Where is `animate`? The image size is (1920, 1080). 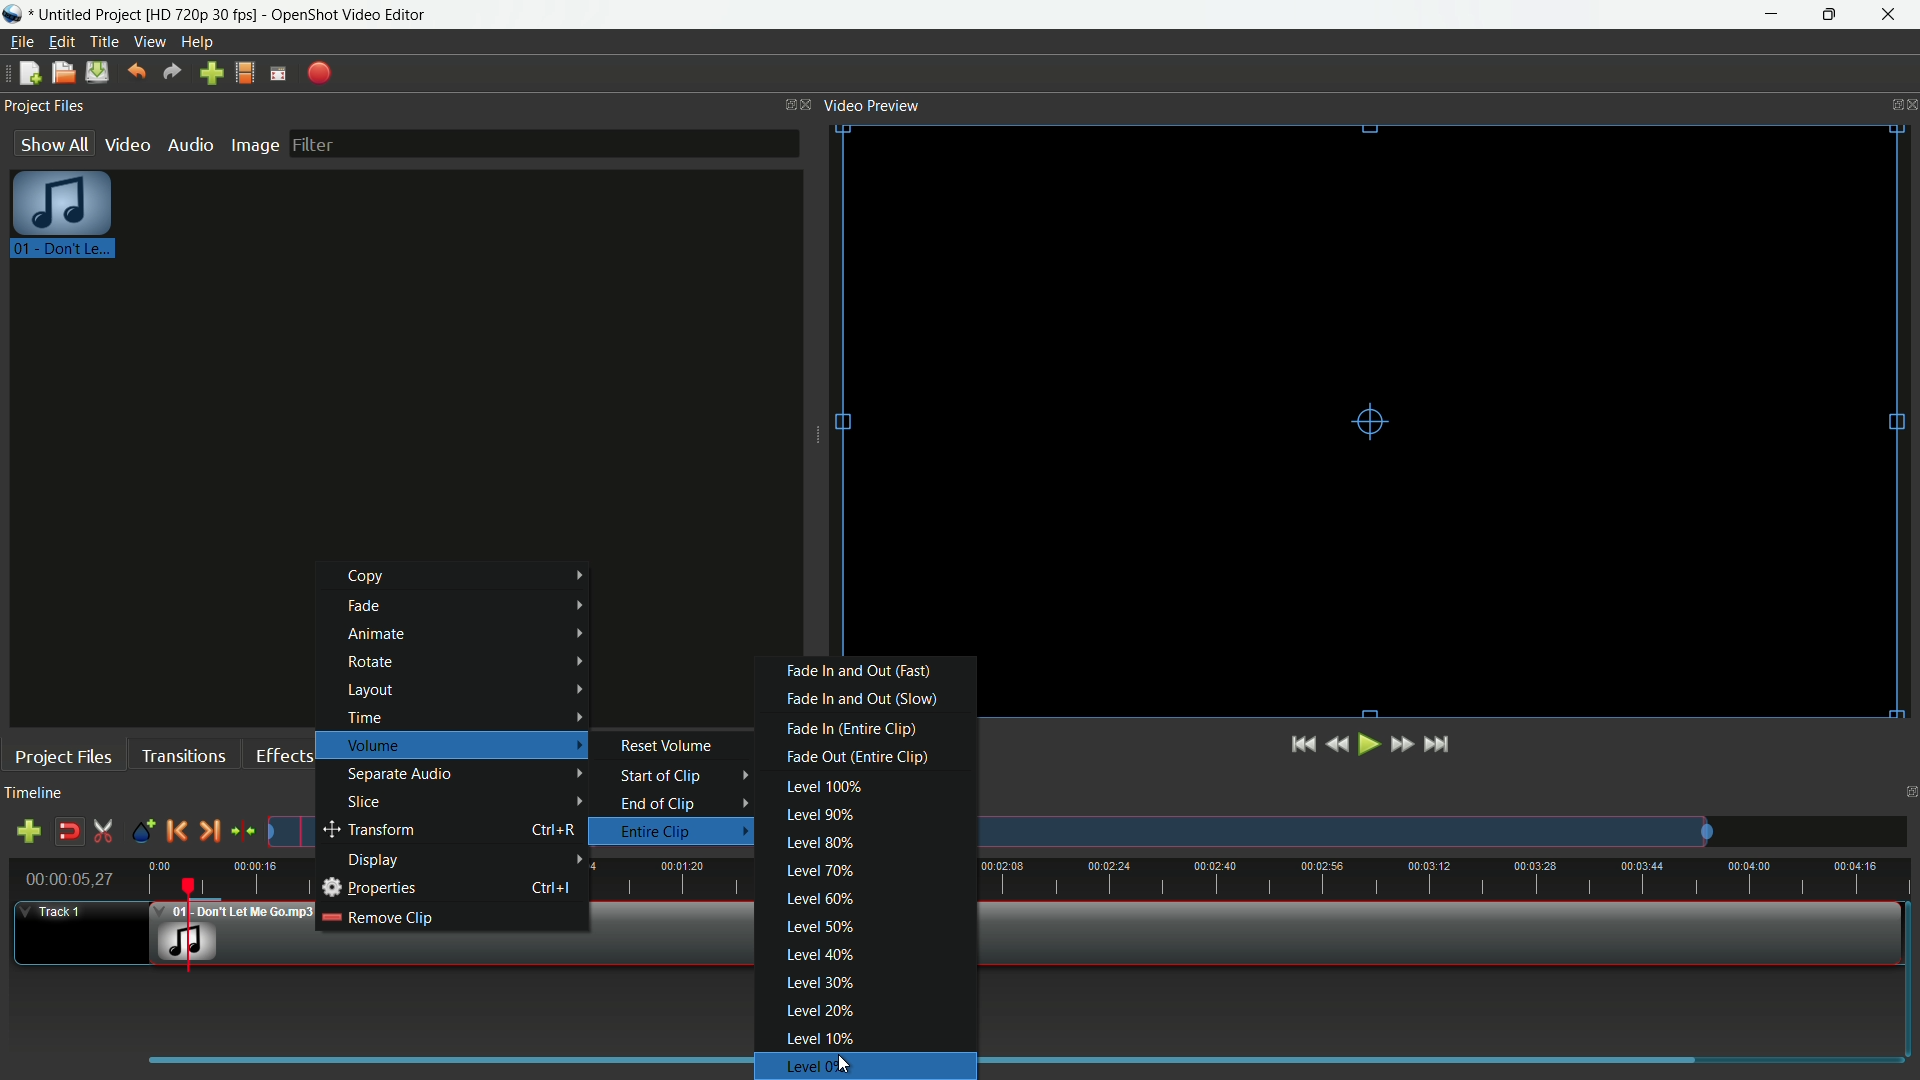
animate is located at coordinates (467, 634).